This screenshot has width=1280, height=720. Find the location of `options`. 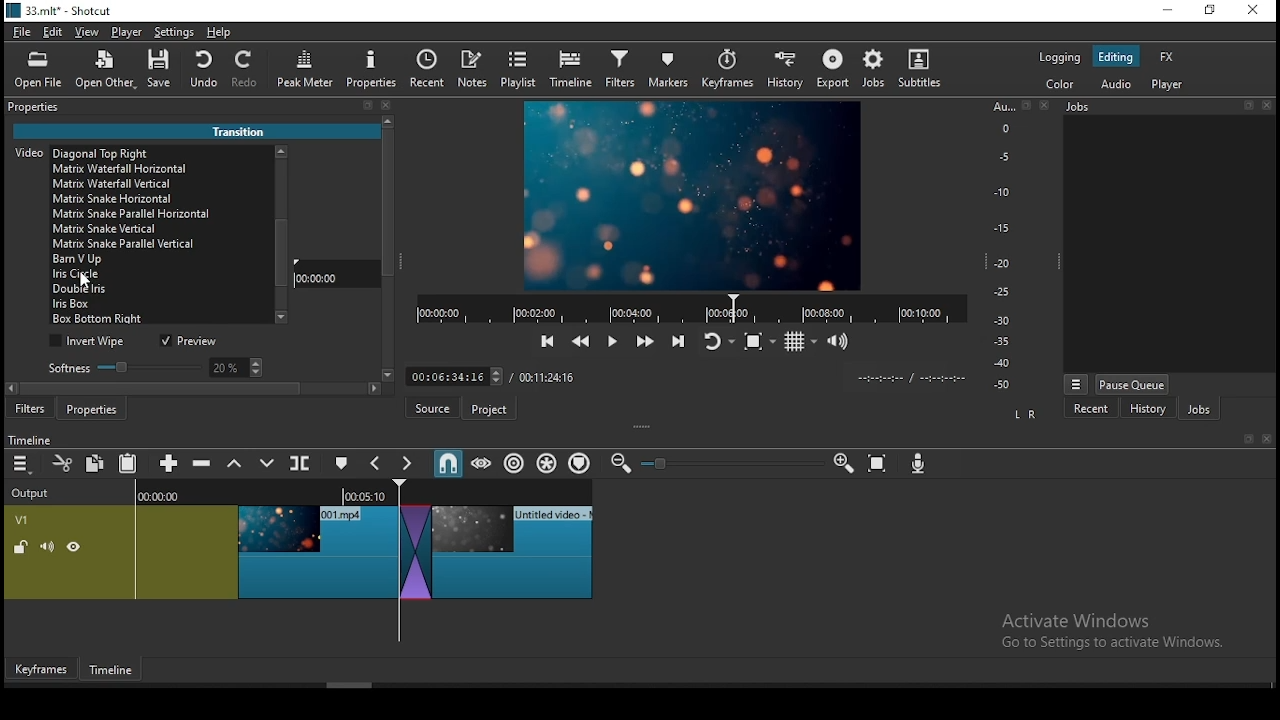

options is located at coordinates (1076, 382).